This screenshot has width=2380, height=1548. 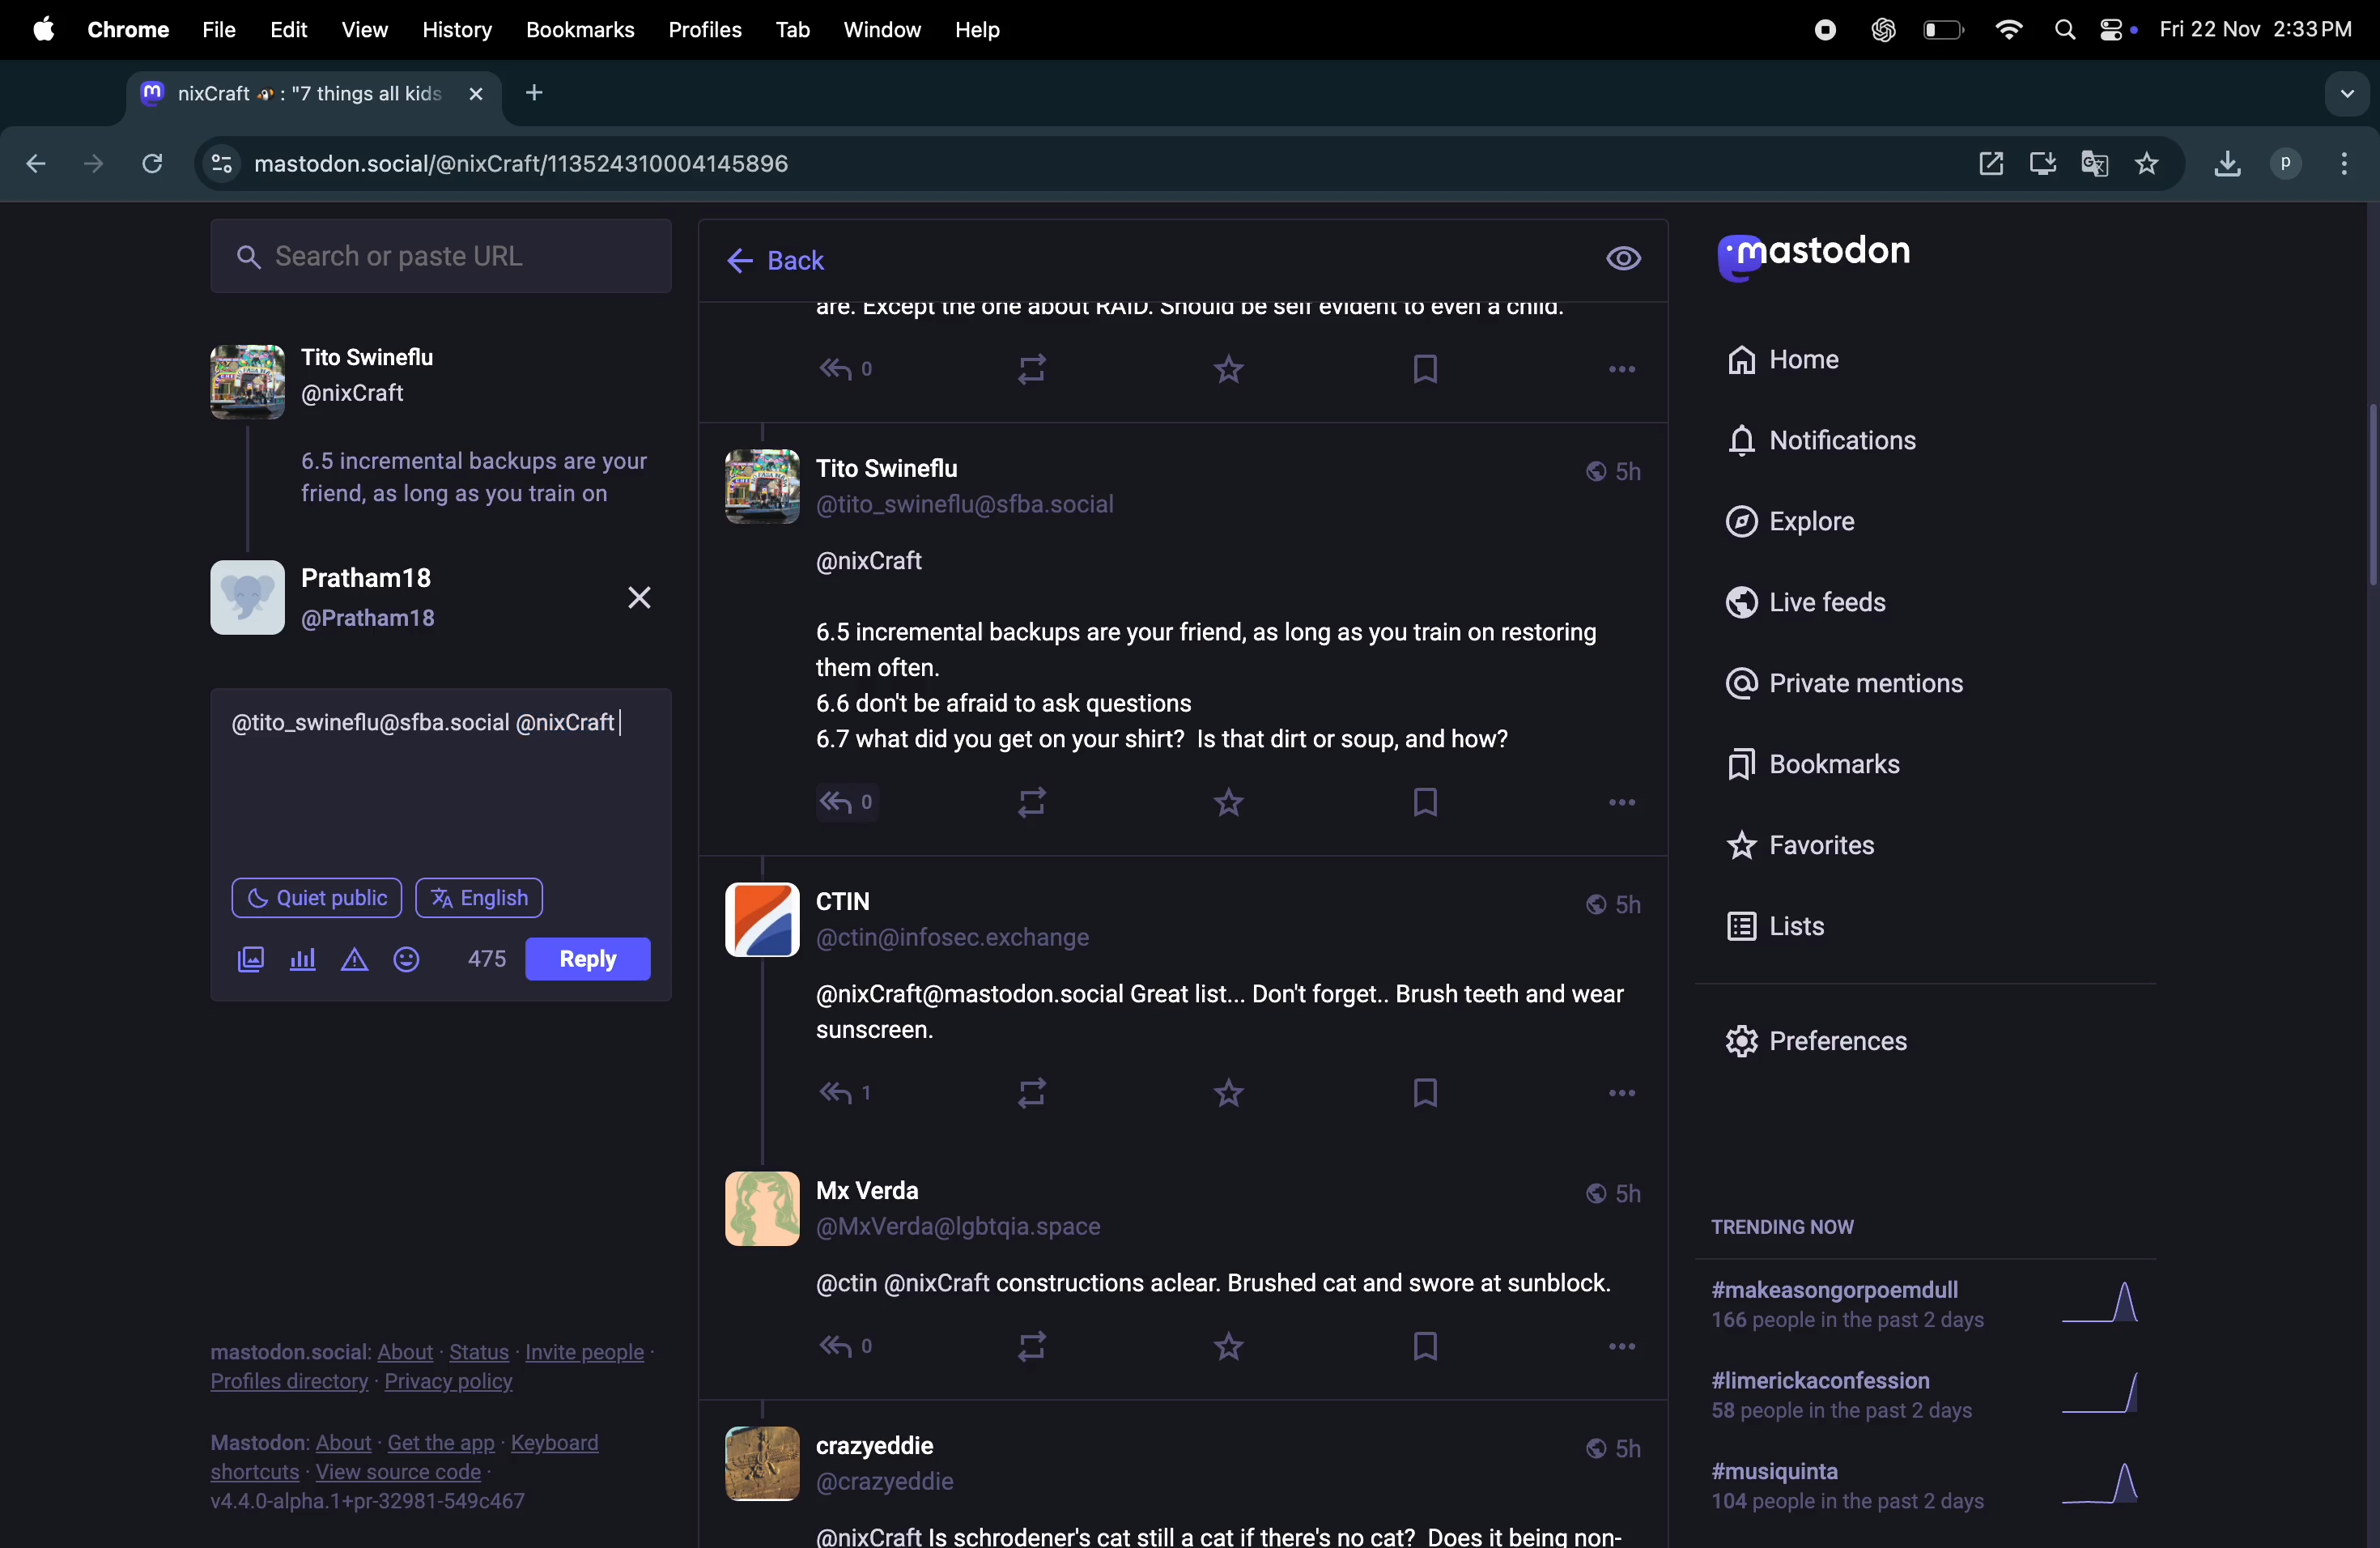 What do you see at coordinates (1820, 31) in the screenshot?
I see `record` at bounding box center [1820, 31].